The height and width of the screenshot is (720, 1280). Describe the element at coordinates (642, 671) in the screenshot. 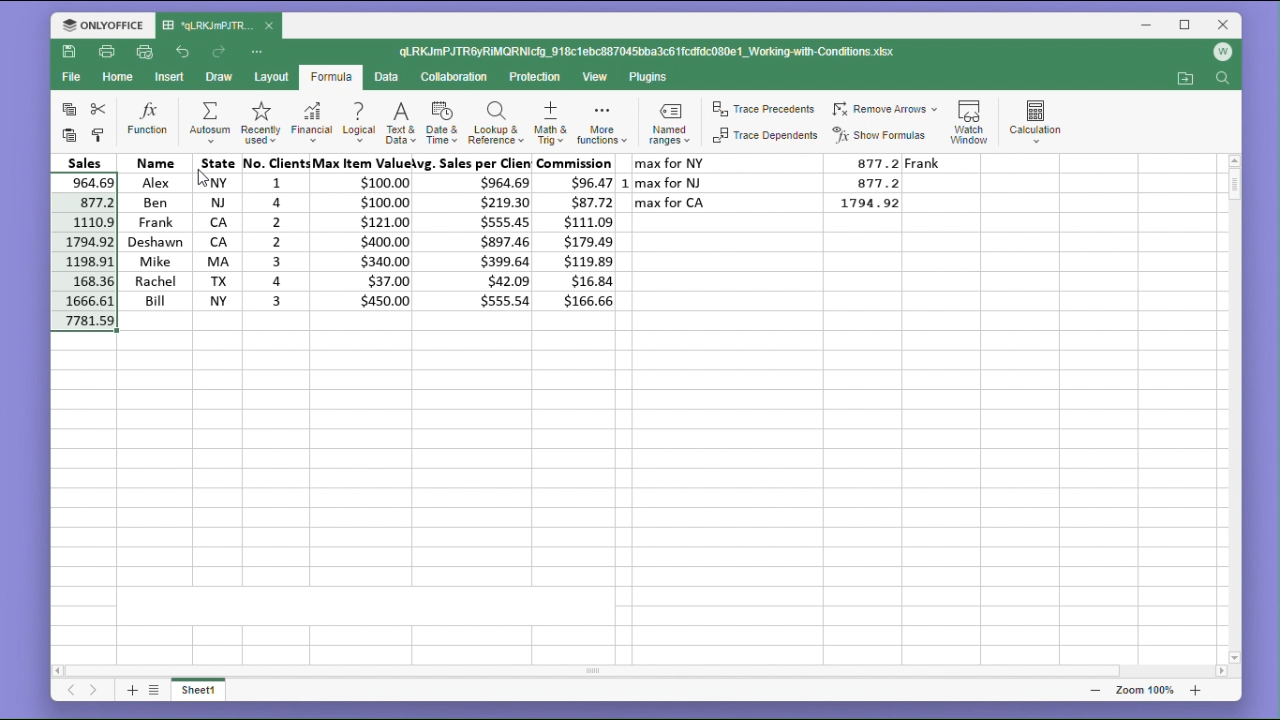

I see `horizontal scroll bar` at that location.